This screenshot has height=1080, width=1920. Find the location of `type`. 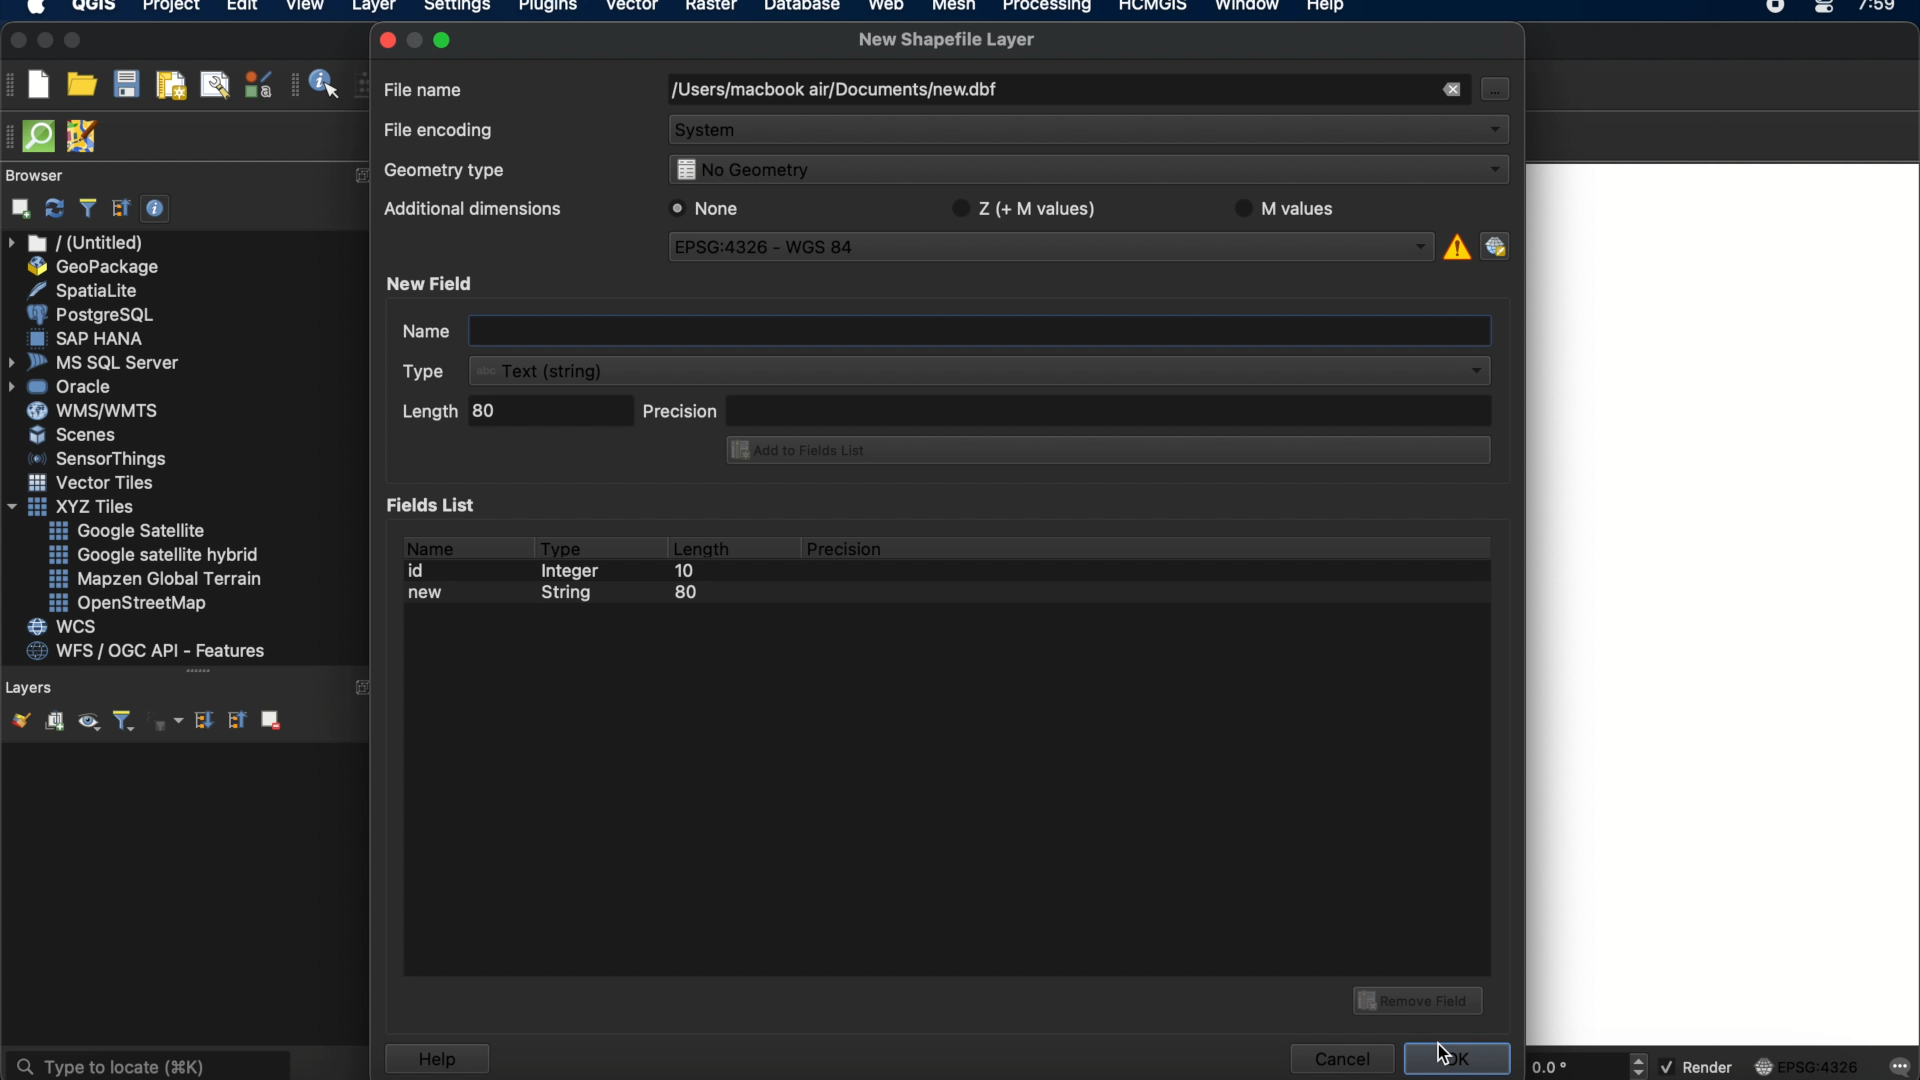

type is located at coordinates (562, 545).